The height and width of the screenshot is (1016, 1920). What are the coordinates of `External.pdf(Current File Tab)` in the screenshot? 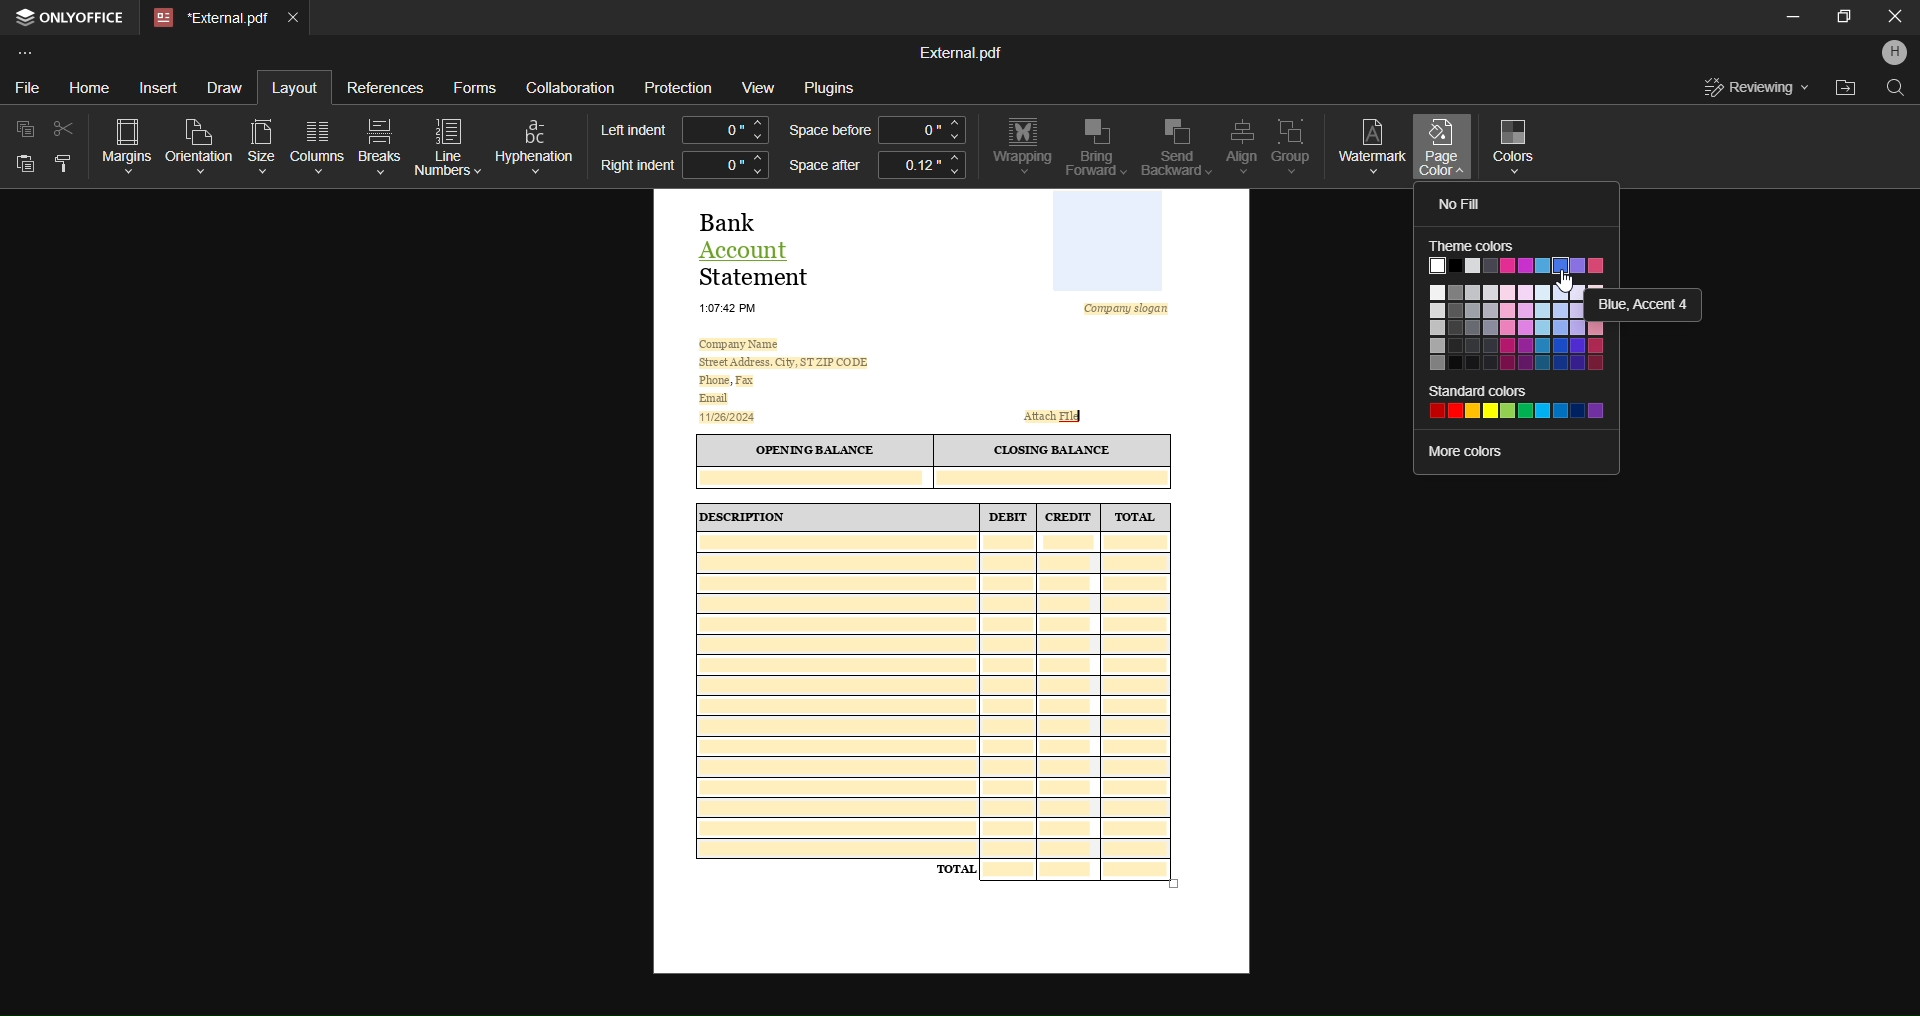 It's located at (211, 19).